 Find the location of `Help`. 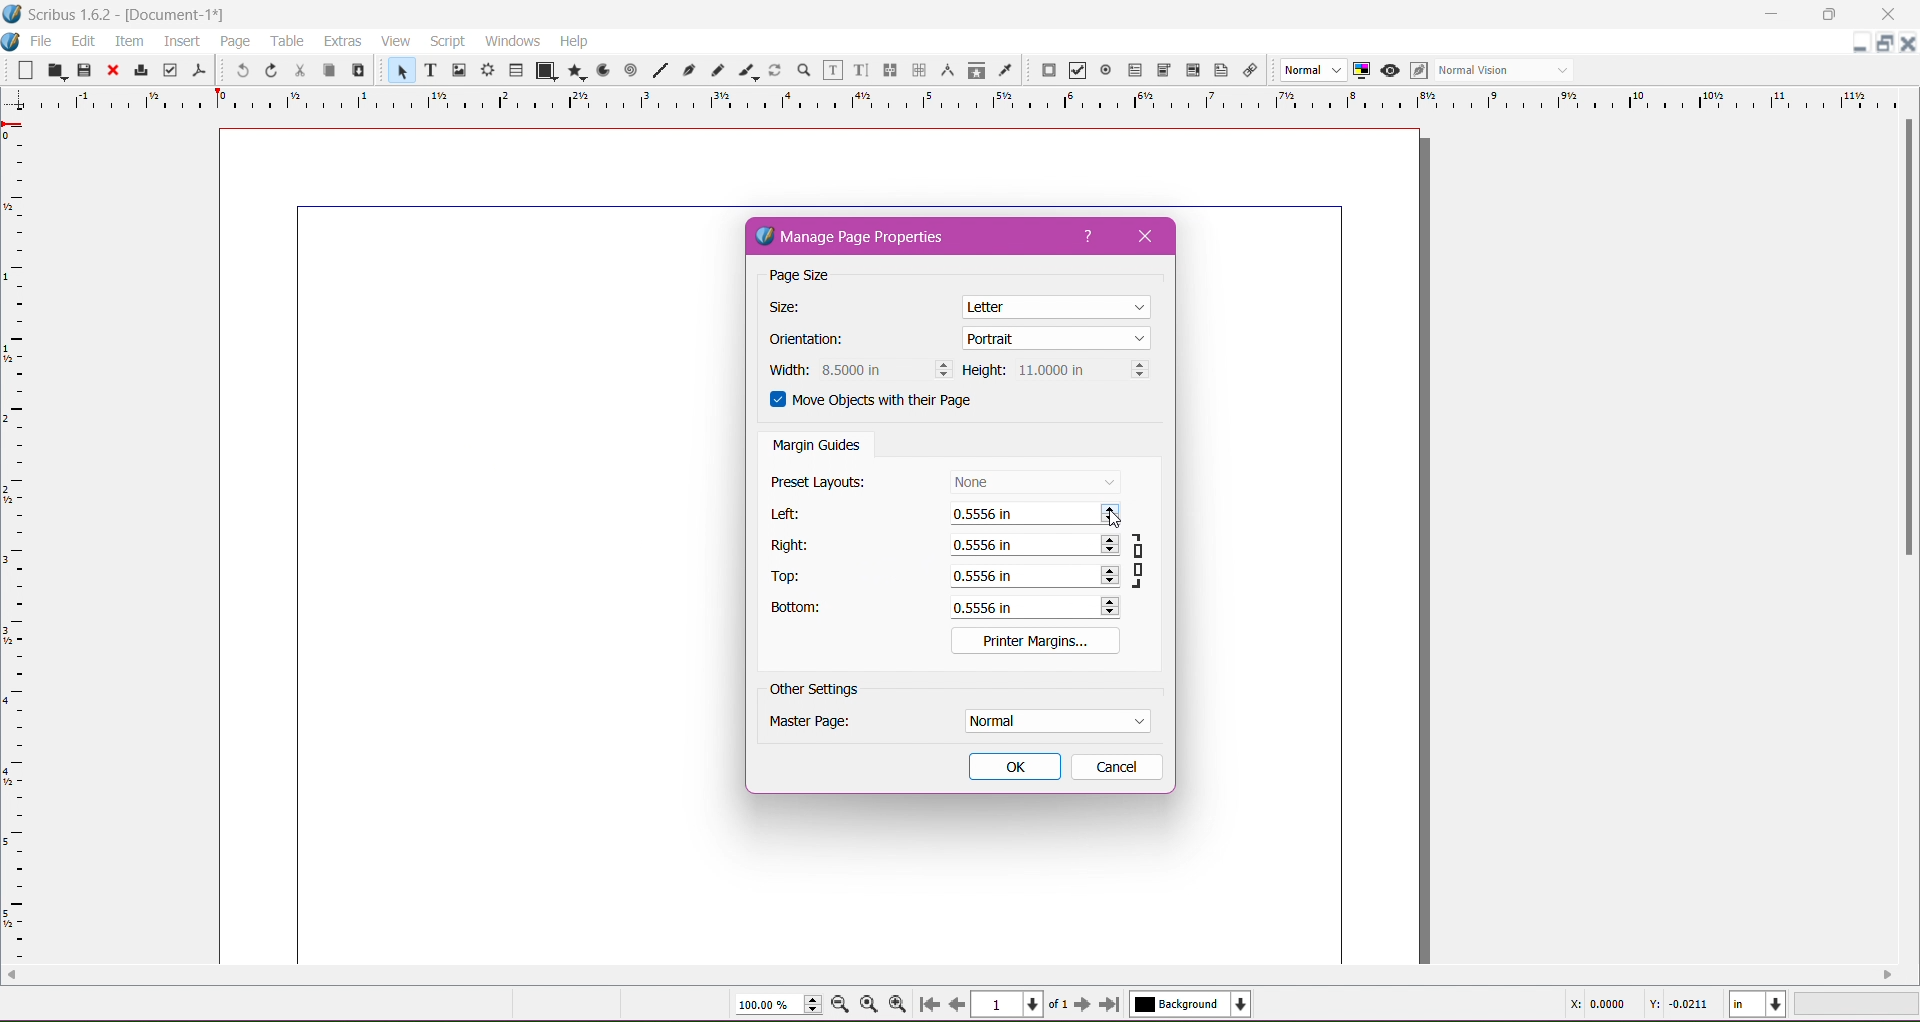

Help is located at coordinates (1089, 237).